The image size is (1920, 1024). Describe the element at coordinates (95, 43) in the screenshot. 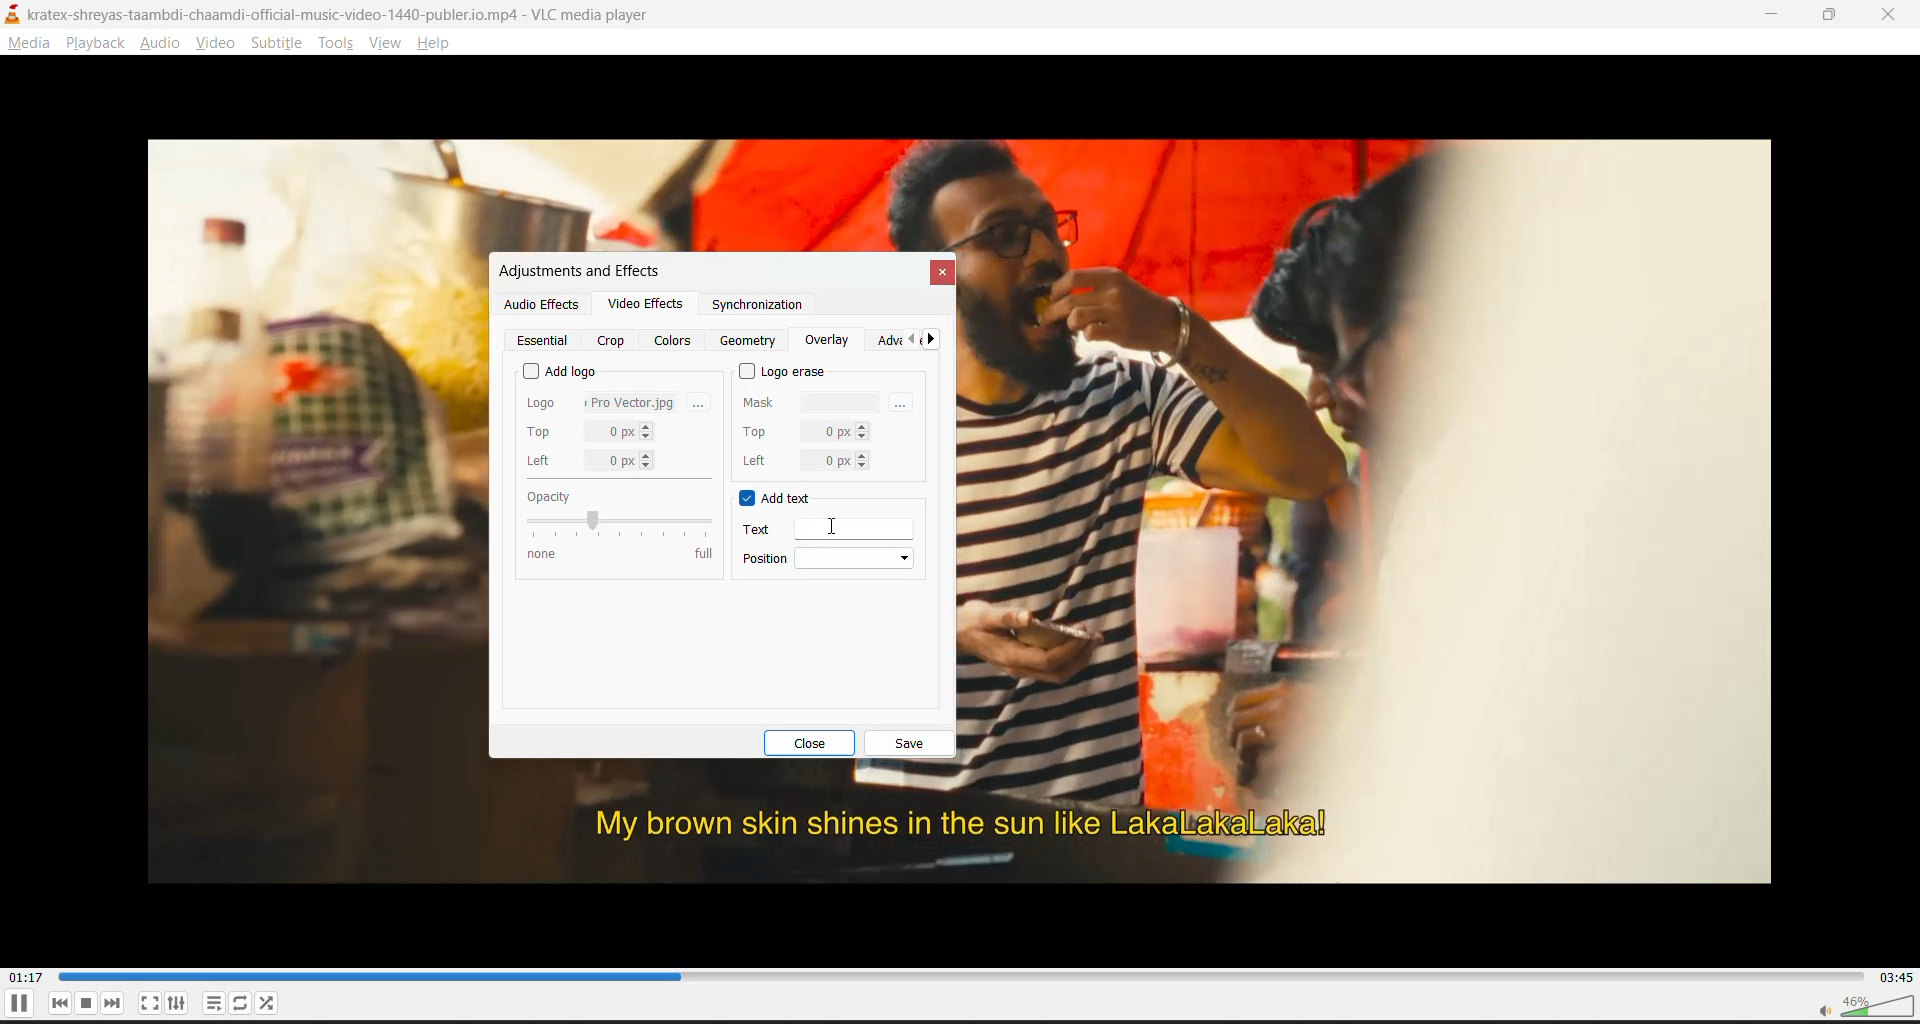

I see `playback` at that location.